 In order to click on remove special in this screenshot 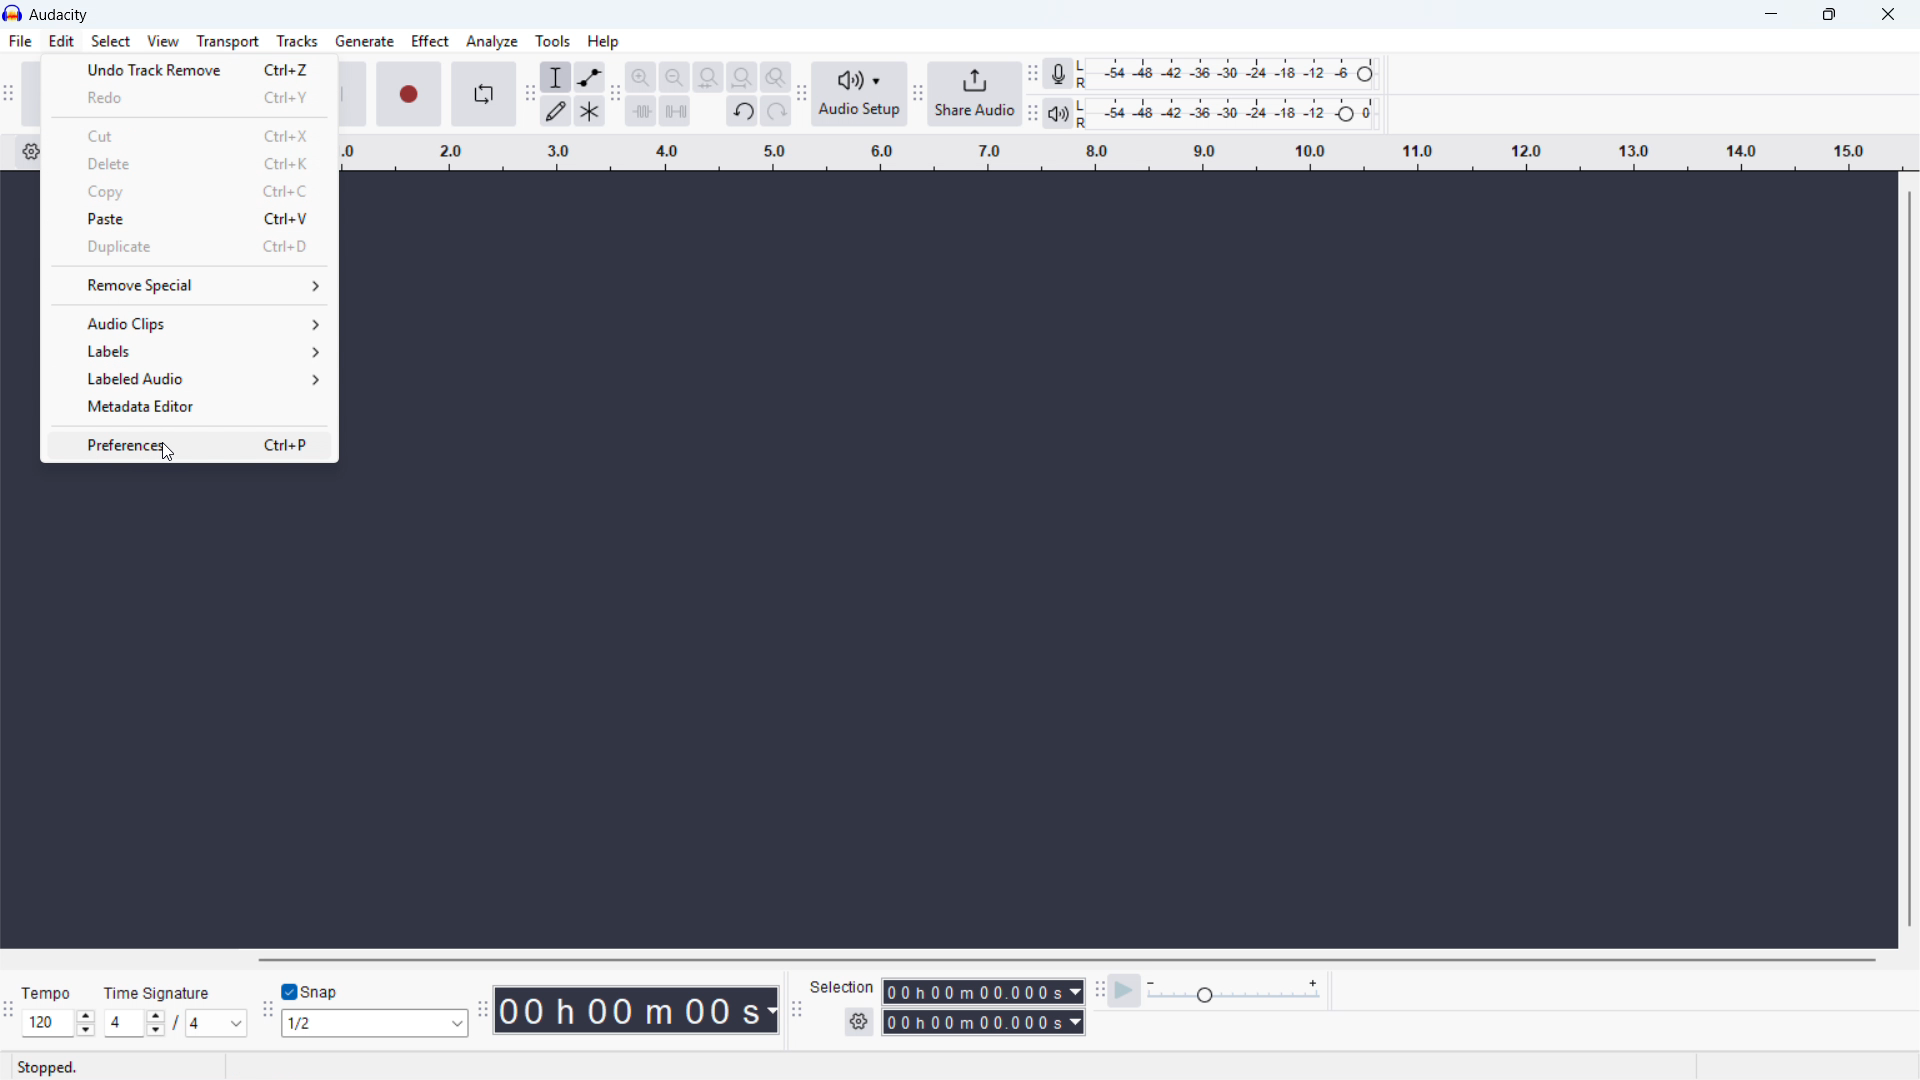, I will do `click(189, 285)`.